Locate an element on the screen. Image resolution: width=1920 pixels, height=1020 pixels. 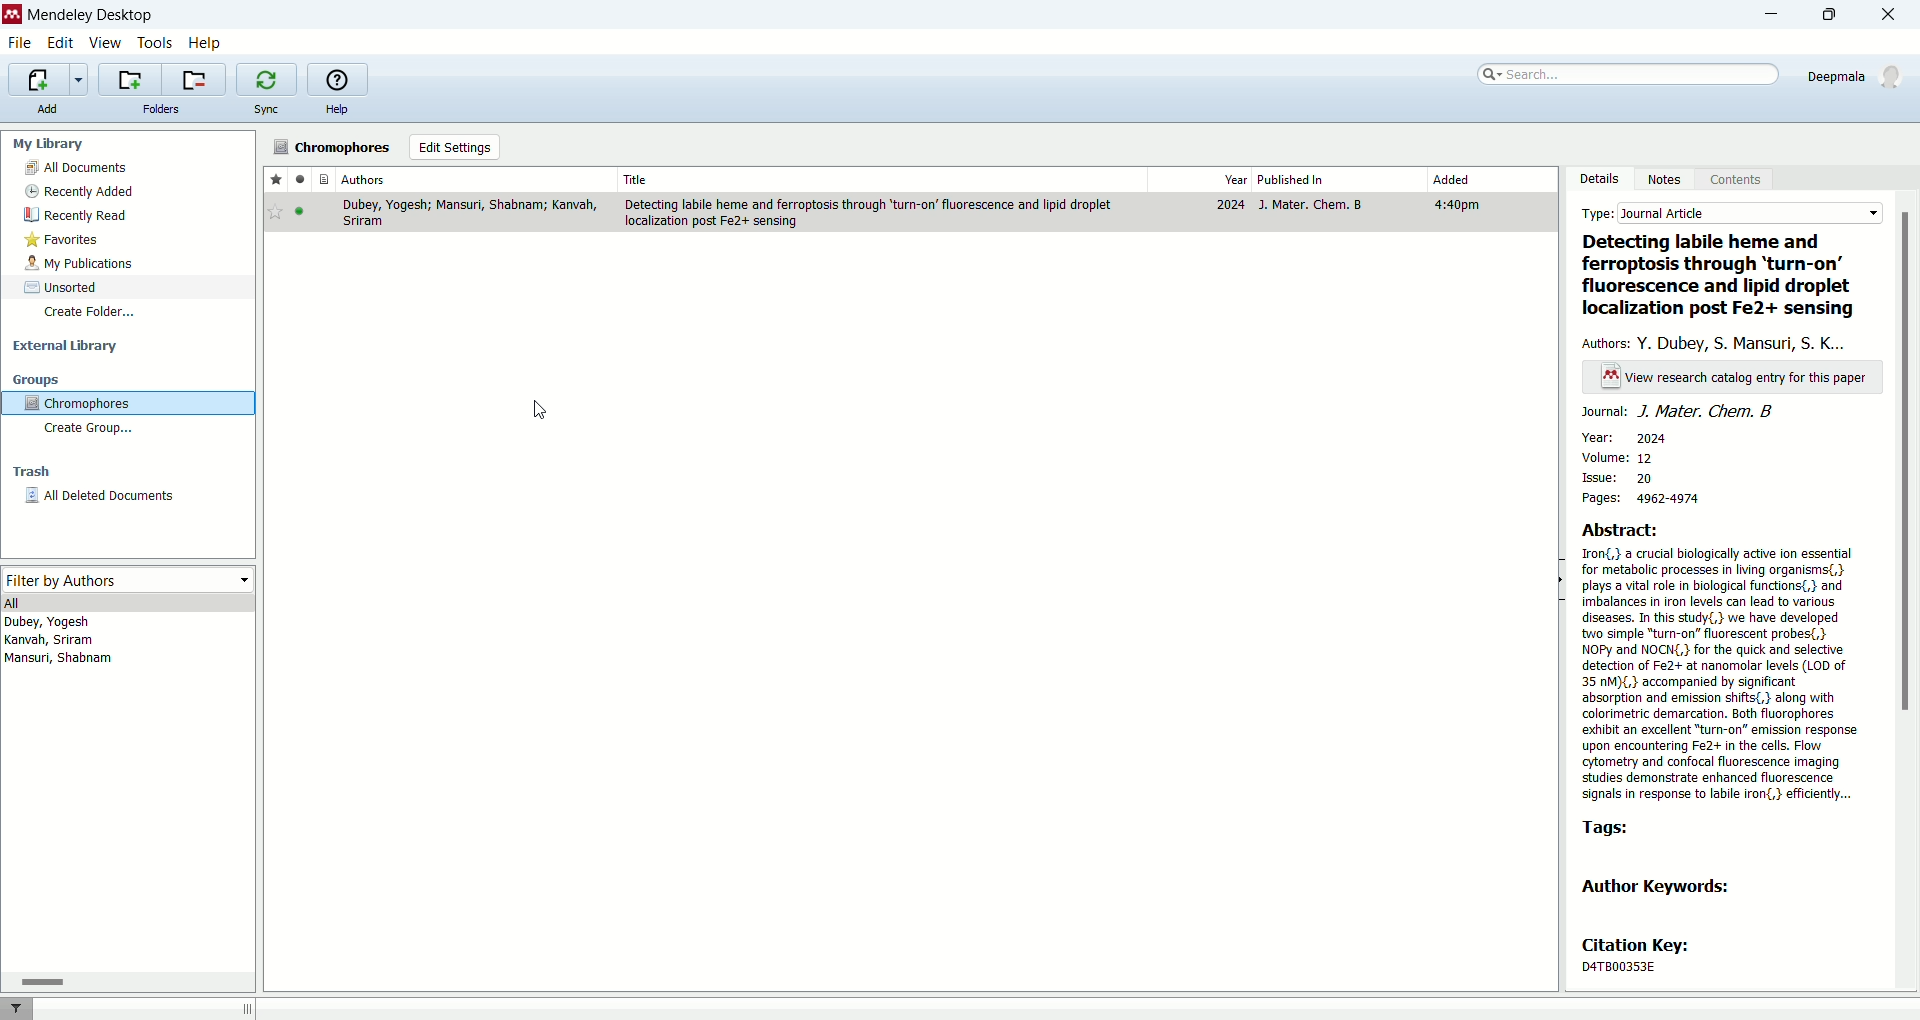
kanvah, sriram is located at coordinates (49, 641).